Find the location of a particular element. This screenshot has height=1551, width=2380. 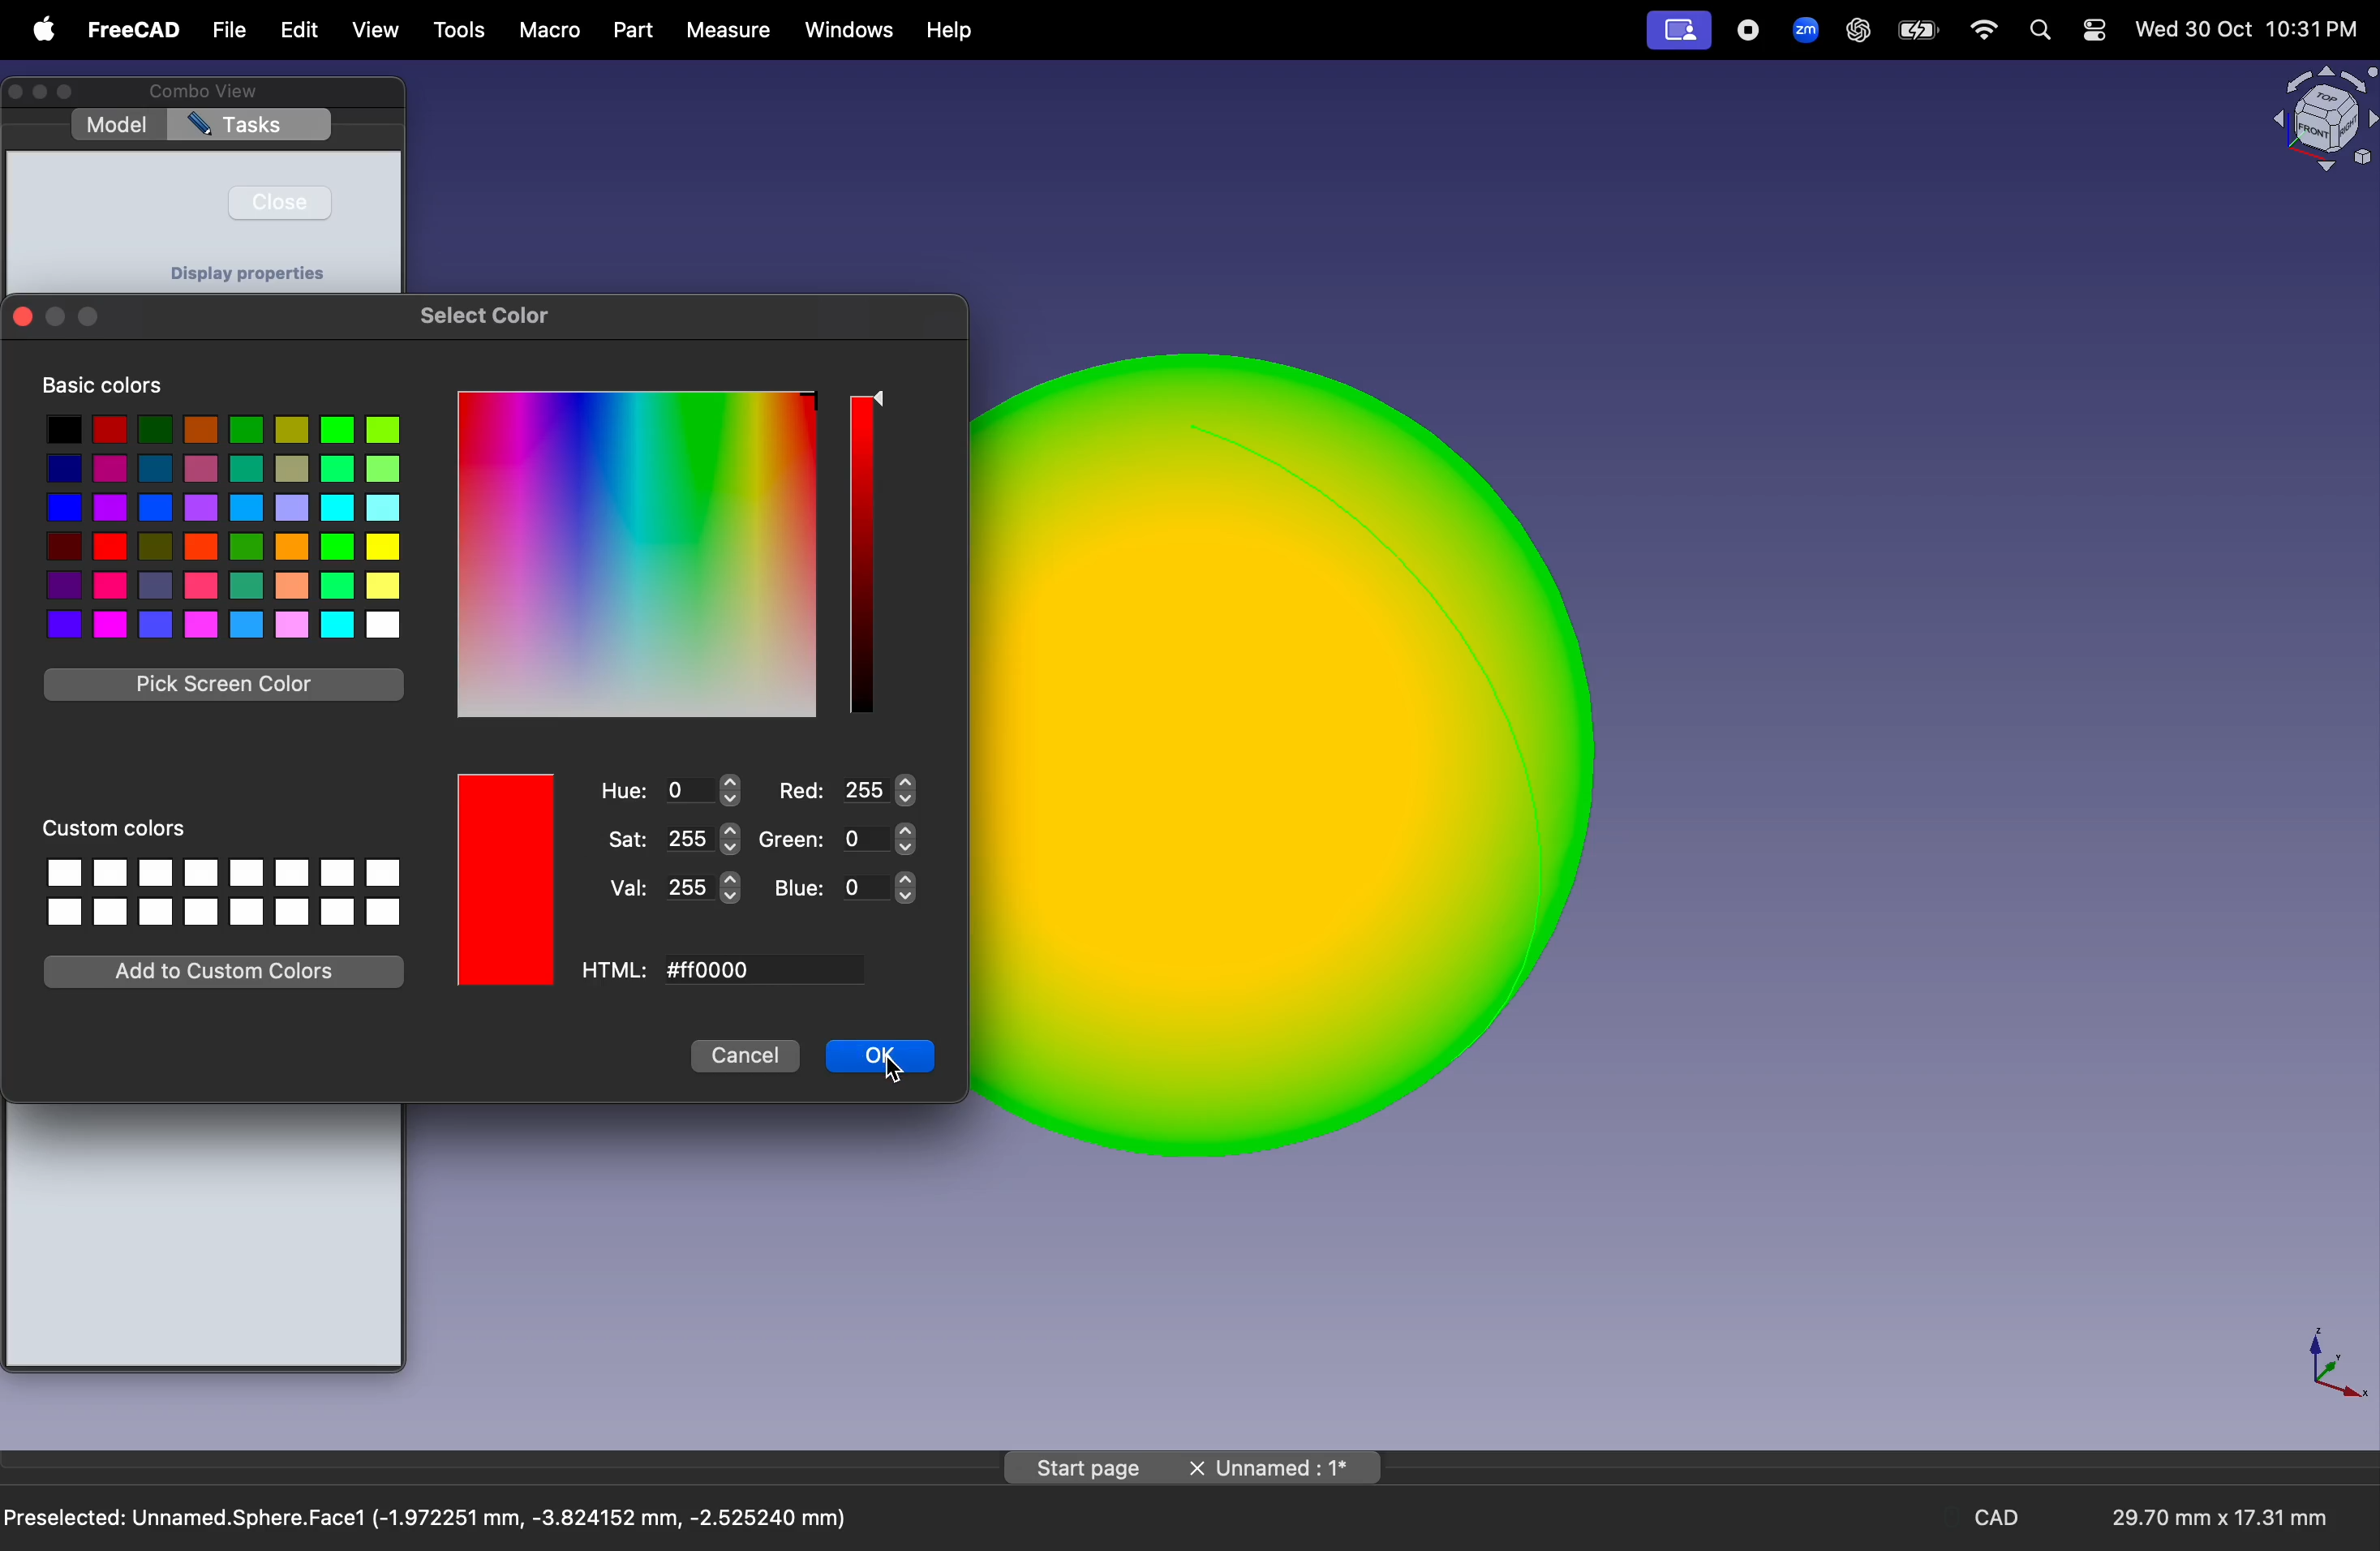

minimize is located at coordinates (56, 318).